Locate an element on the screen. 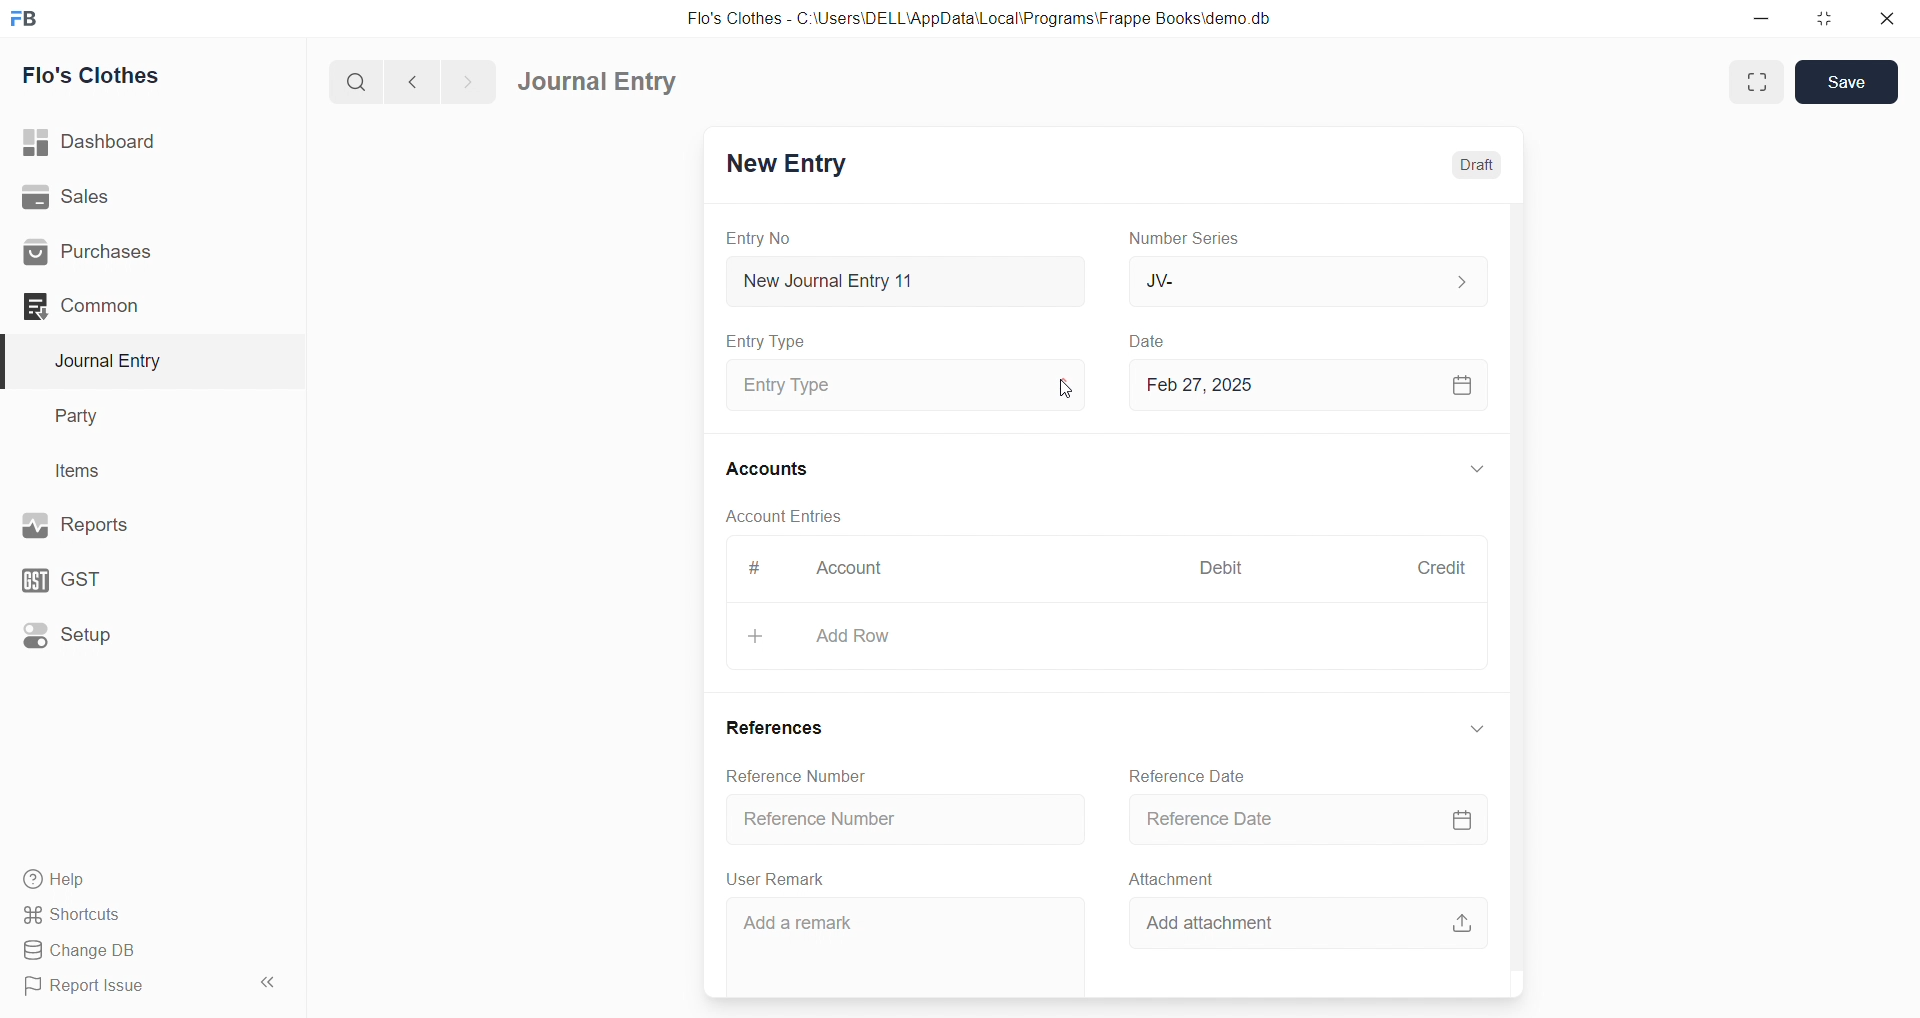  | Dashboard is located at coordinates (109, 143).